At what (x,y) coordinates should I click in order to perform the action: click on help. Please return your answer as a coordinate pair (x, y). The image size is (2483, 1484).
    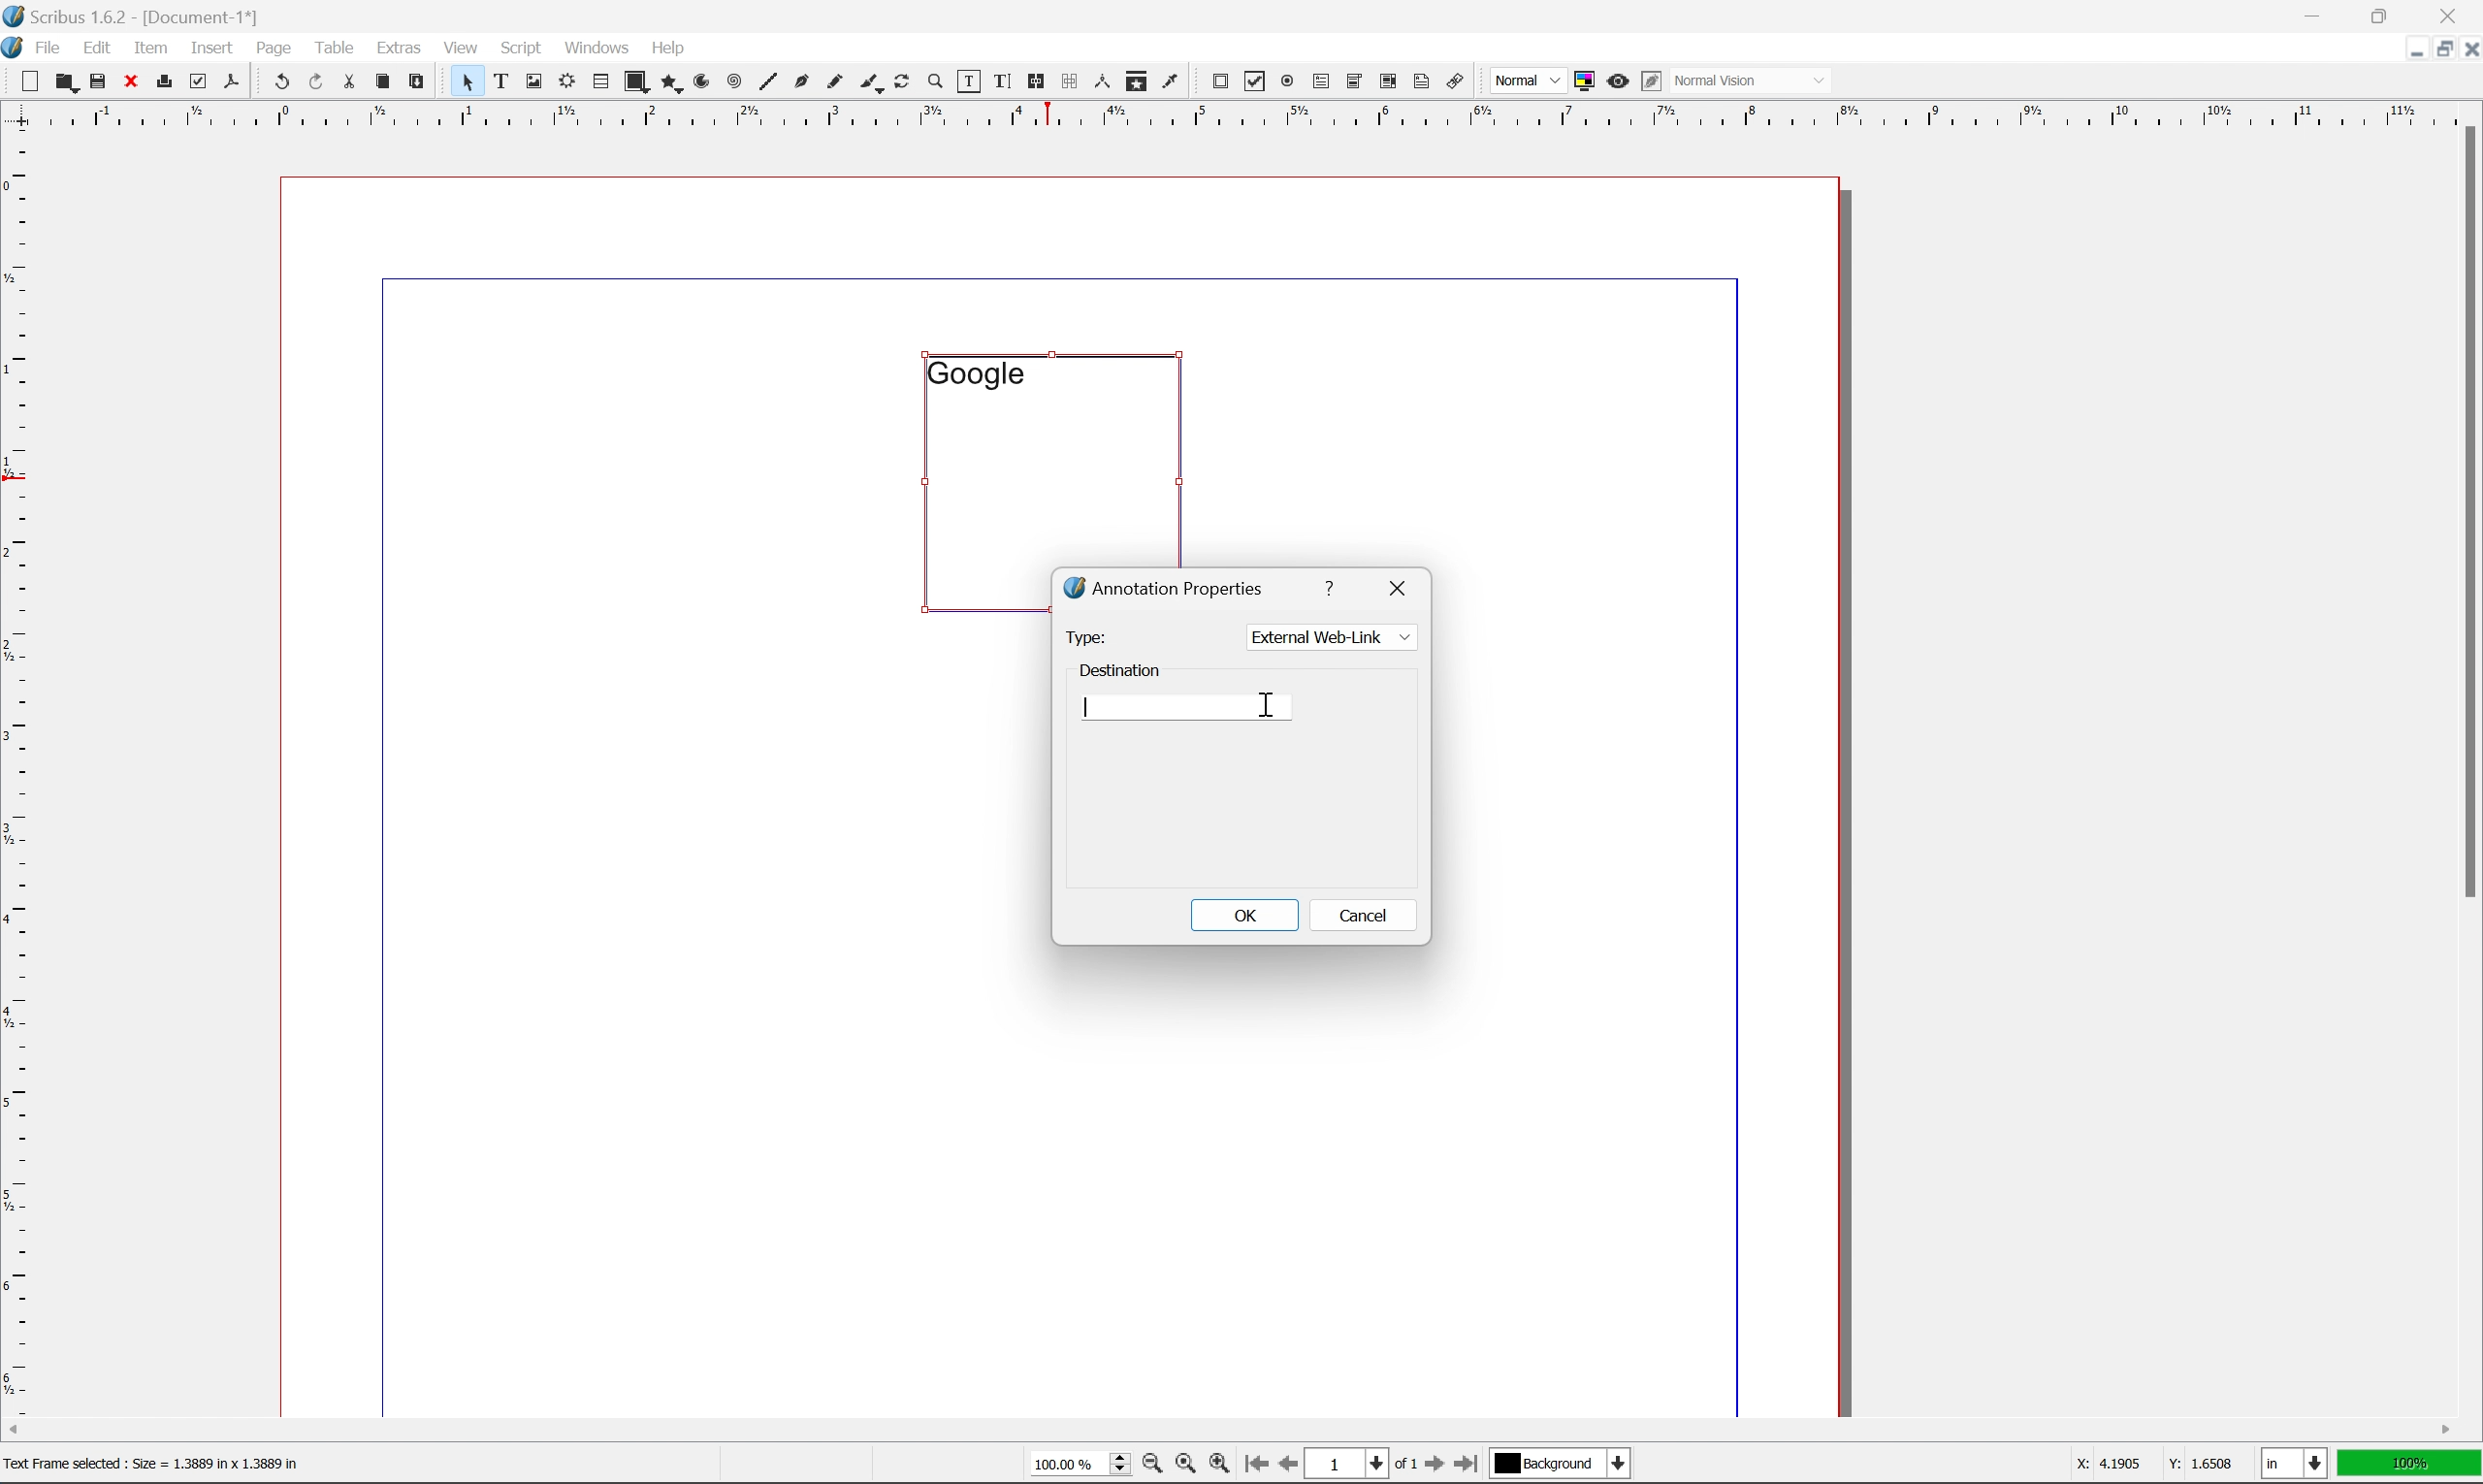
    Looking at the image, I should click on (667, 48).